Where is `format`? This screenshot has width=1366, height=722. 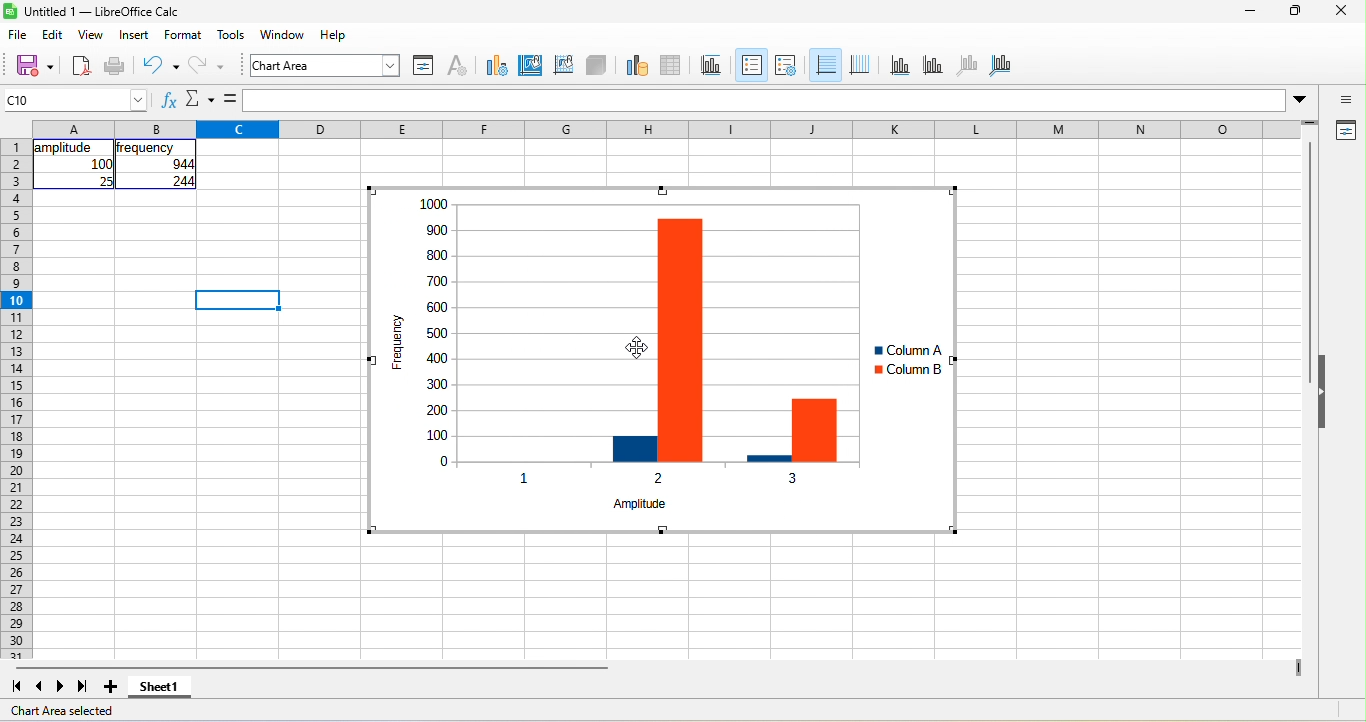
format is located at coordinates (183, 34).